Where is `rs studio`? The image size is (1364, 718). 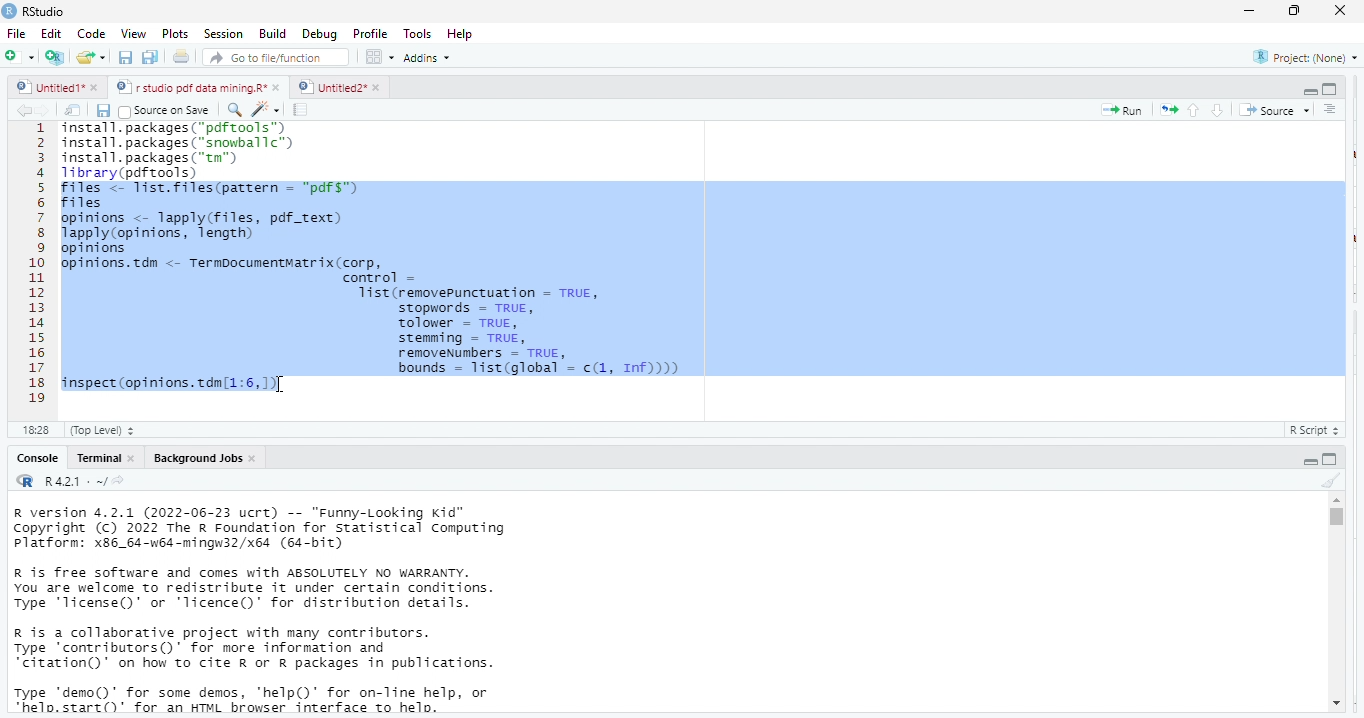 rs studio is located at coordinates (26, 482).